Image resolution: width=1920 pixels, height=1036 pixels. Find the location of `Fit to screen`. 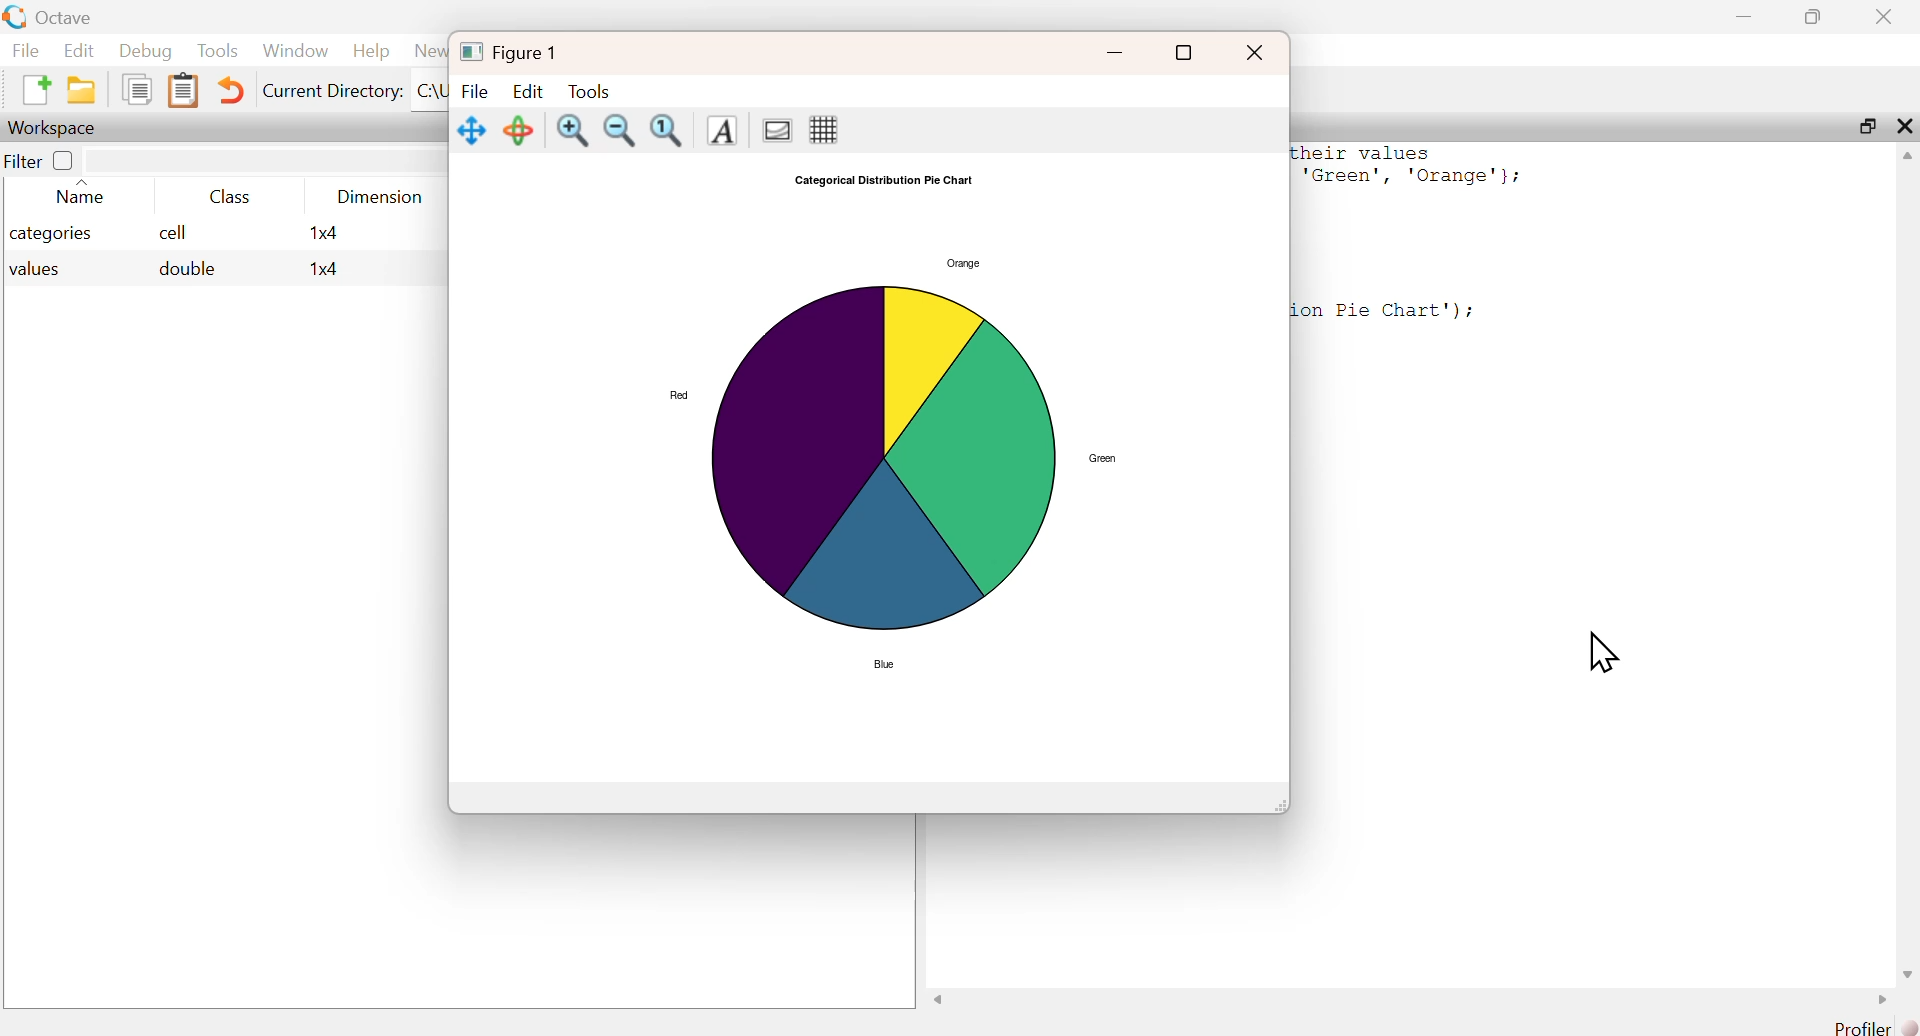

Fit to screen is located at coordinates (671, 130).